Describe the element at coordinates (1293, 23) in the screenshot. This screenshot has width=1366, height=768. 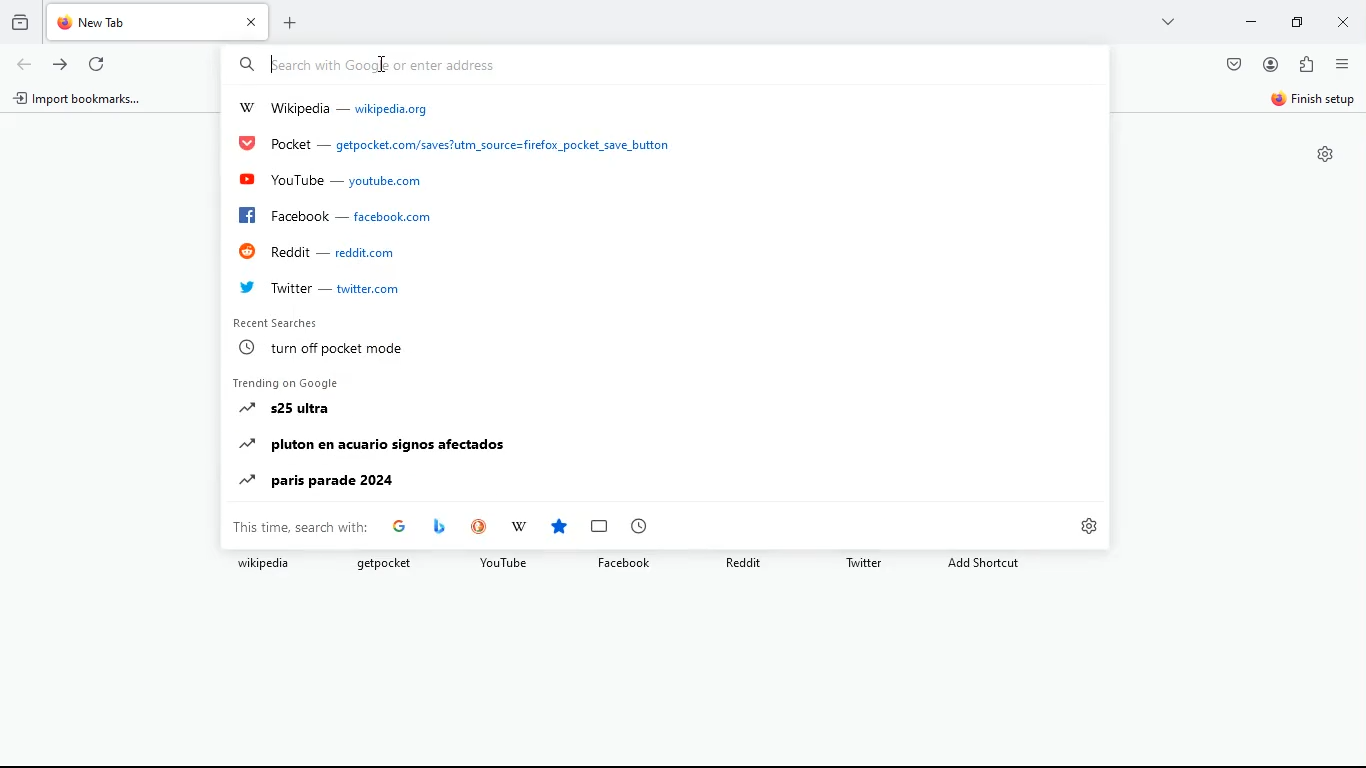
I see `maximize` at that location.